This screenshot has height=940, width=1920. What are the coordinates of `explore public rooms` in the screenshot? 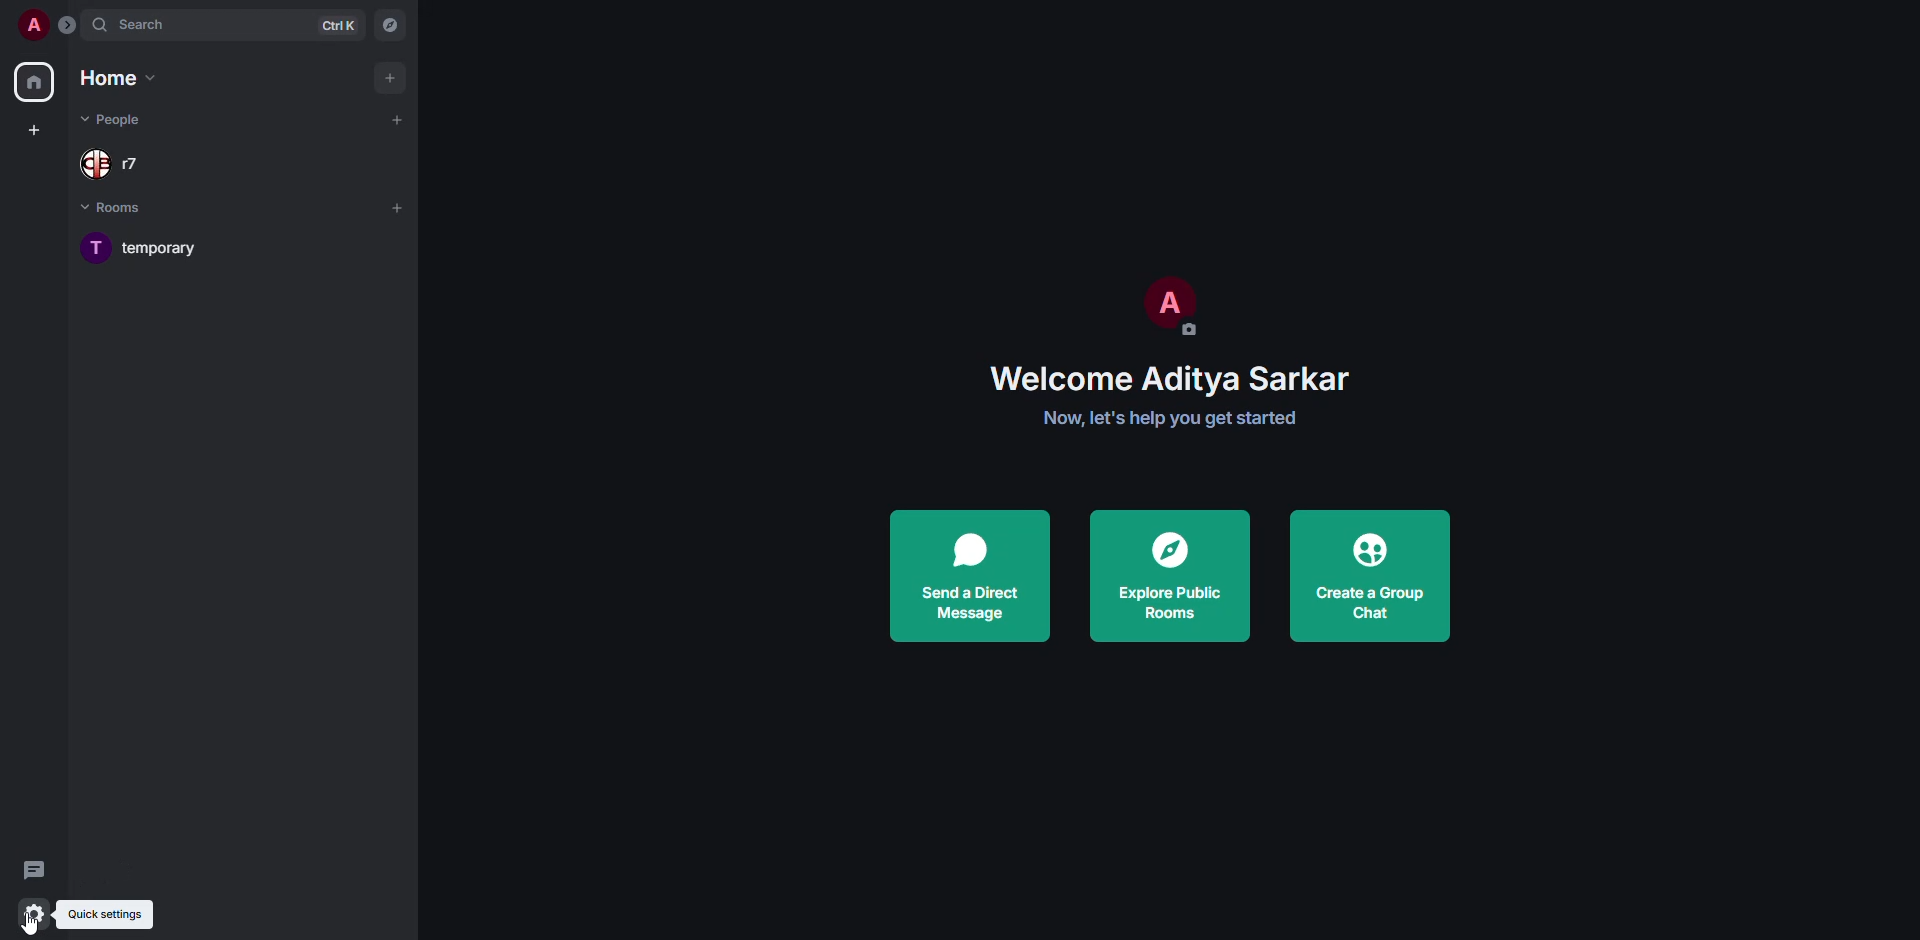 It's located at (1176, 575).